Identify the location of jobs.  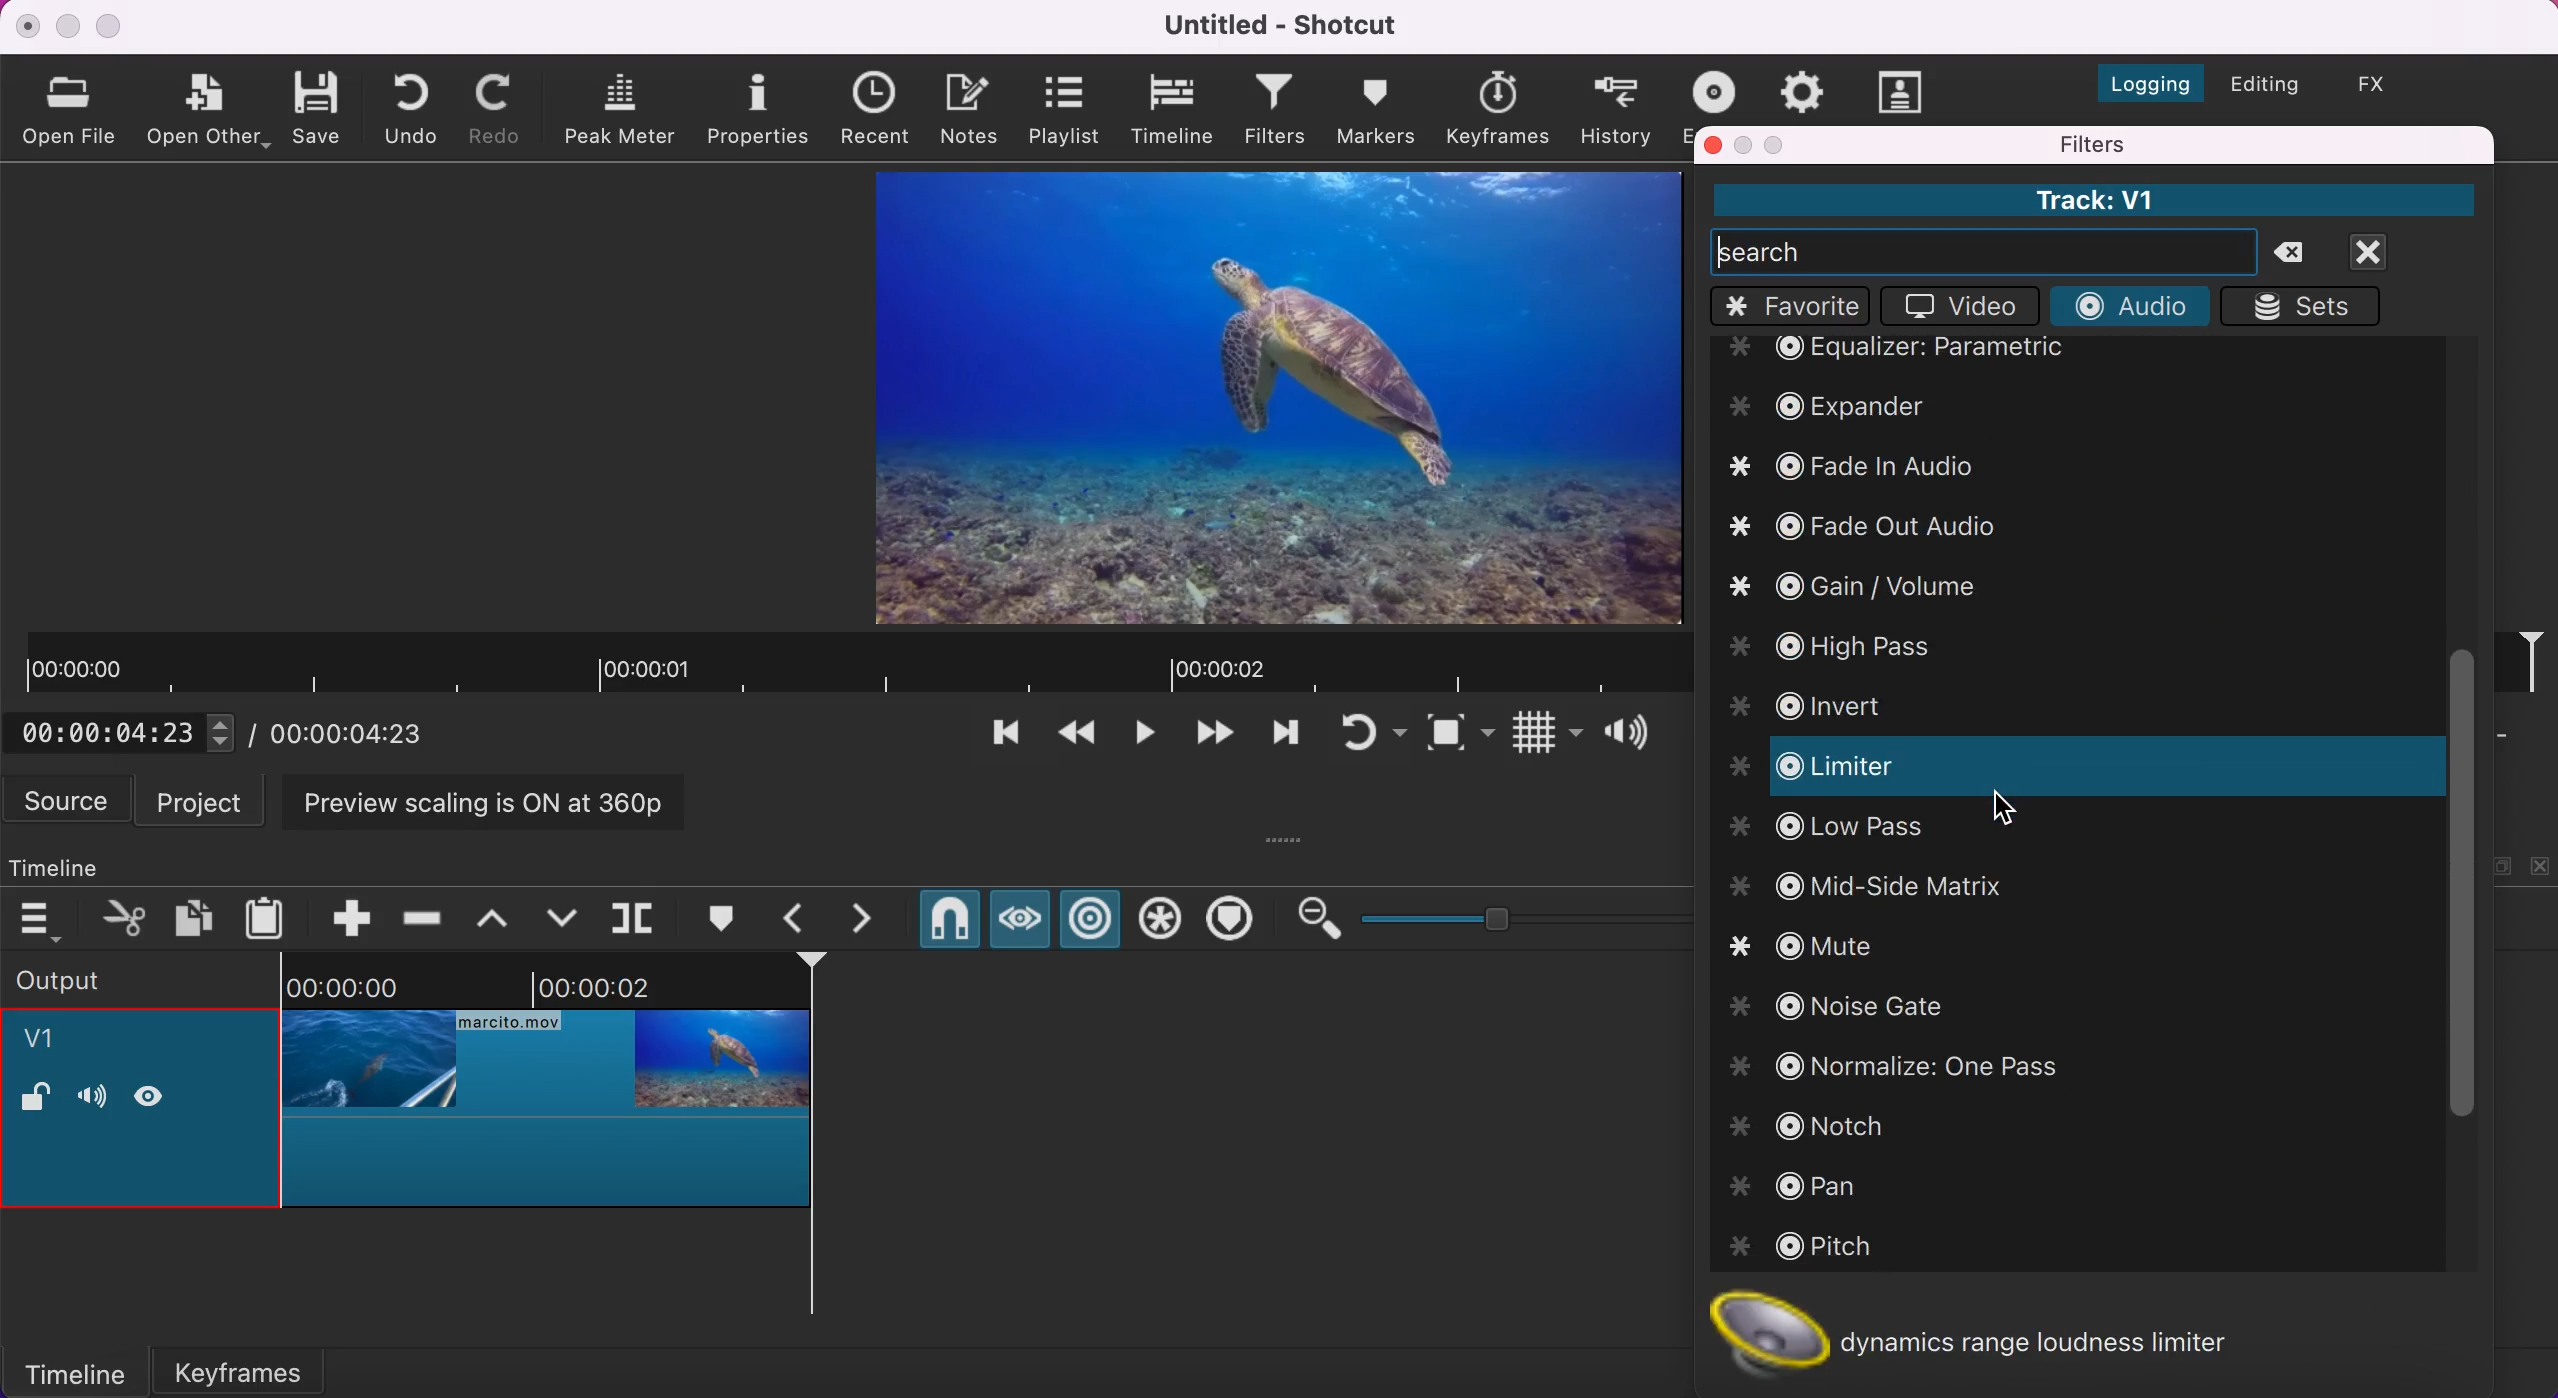
(1803, 88).